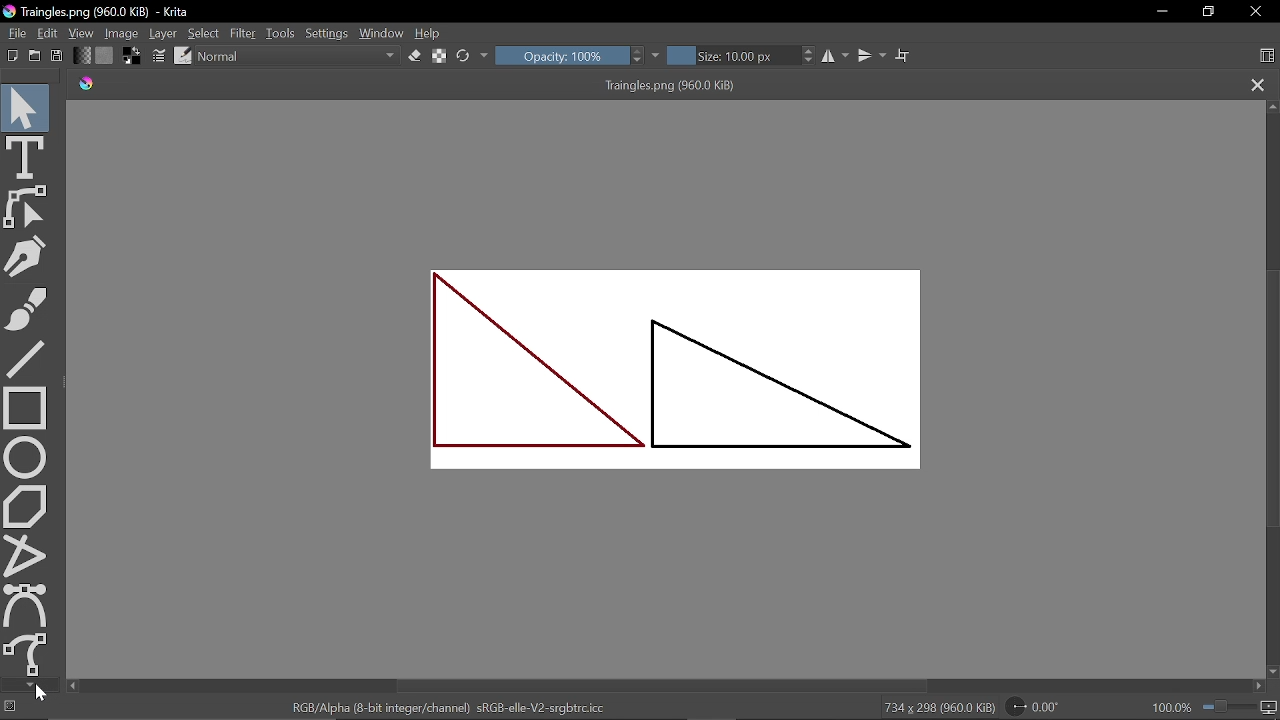  Describe the element at coordinates (14, 32) in the screenshot. I see `File` at that location.